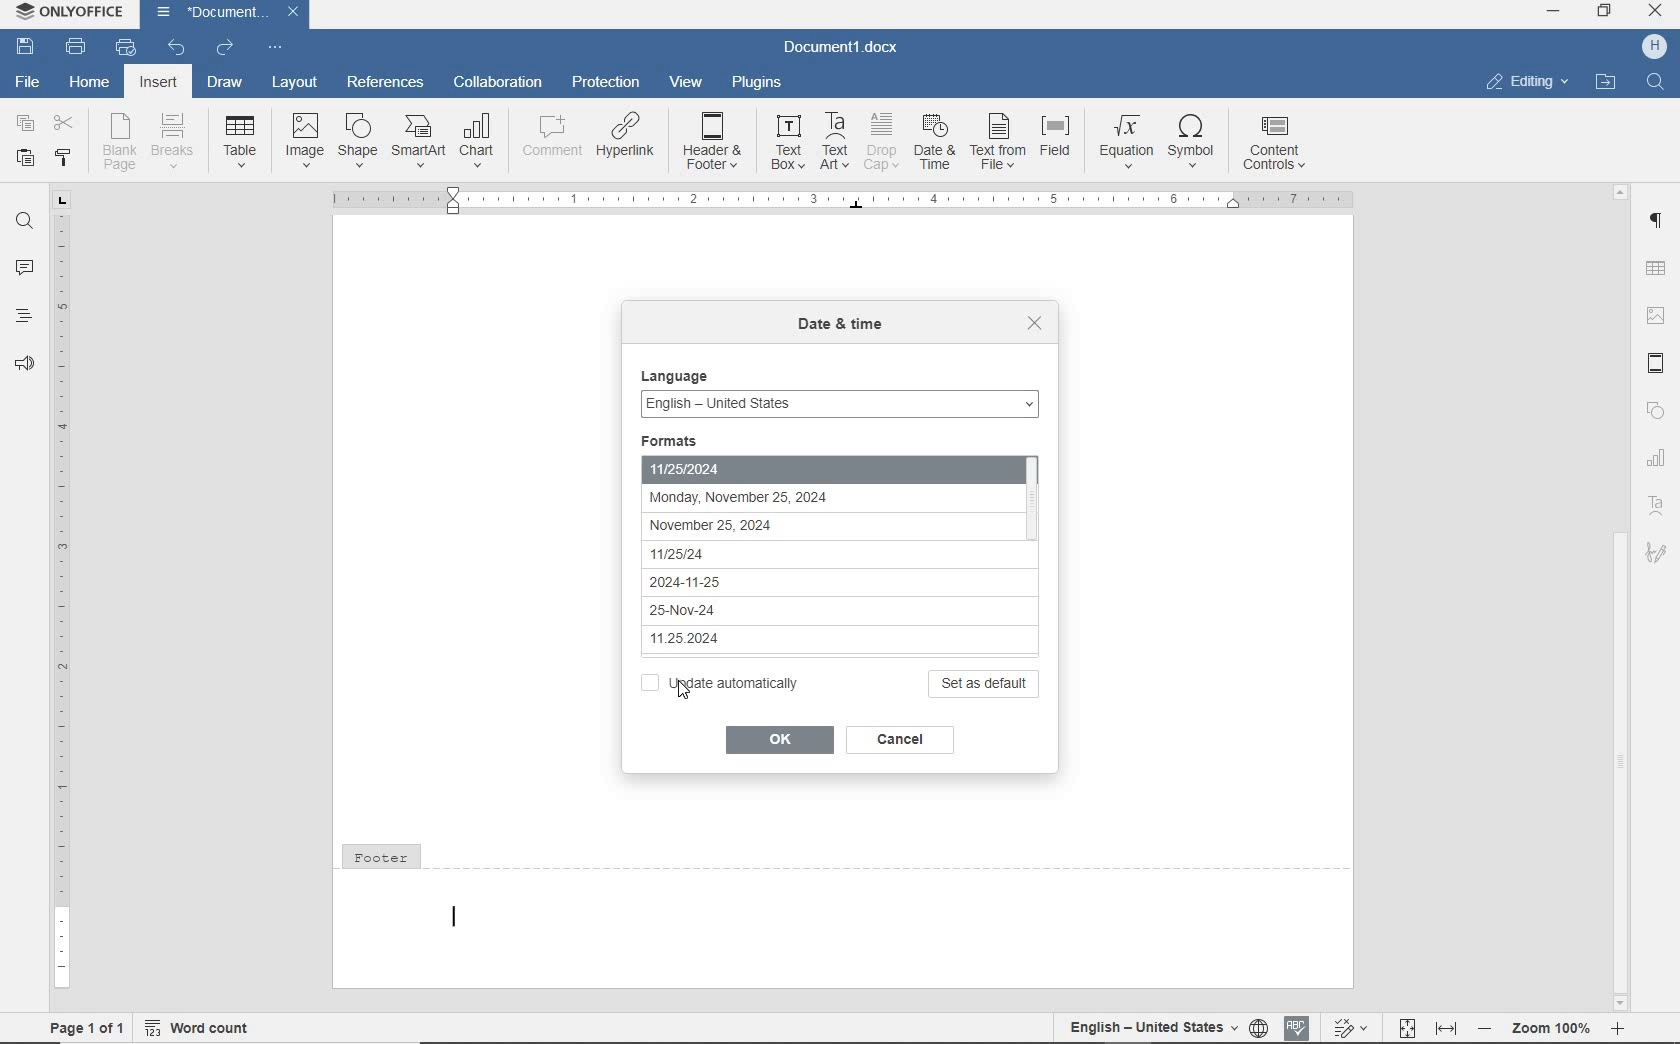  I want to click on minimize, so click(1553, 13).